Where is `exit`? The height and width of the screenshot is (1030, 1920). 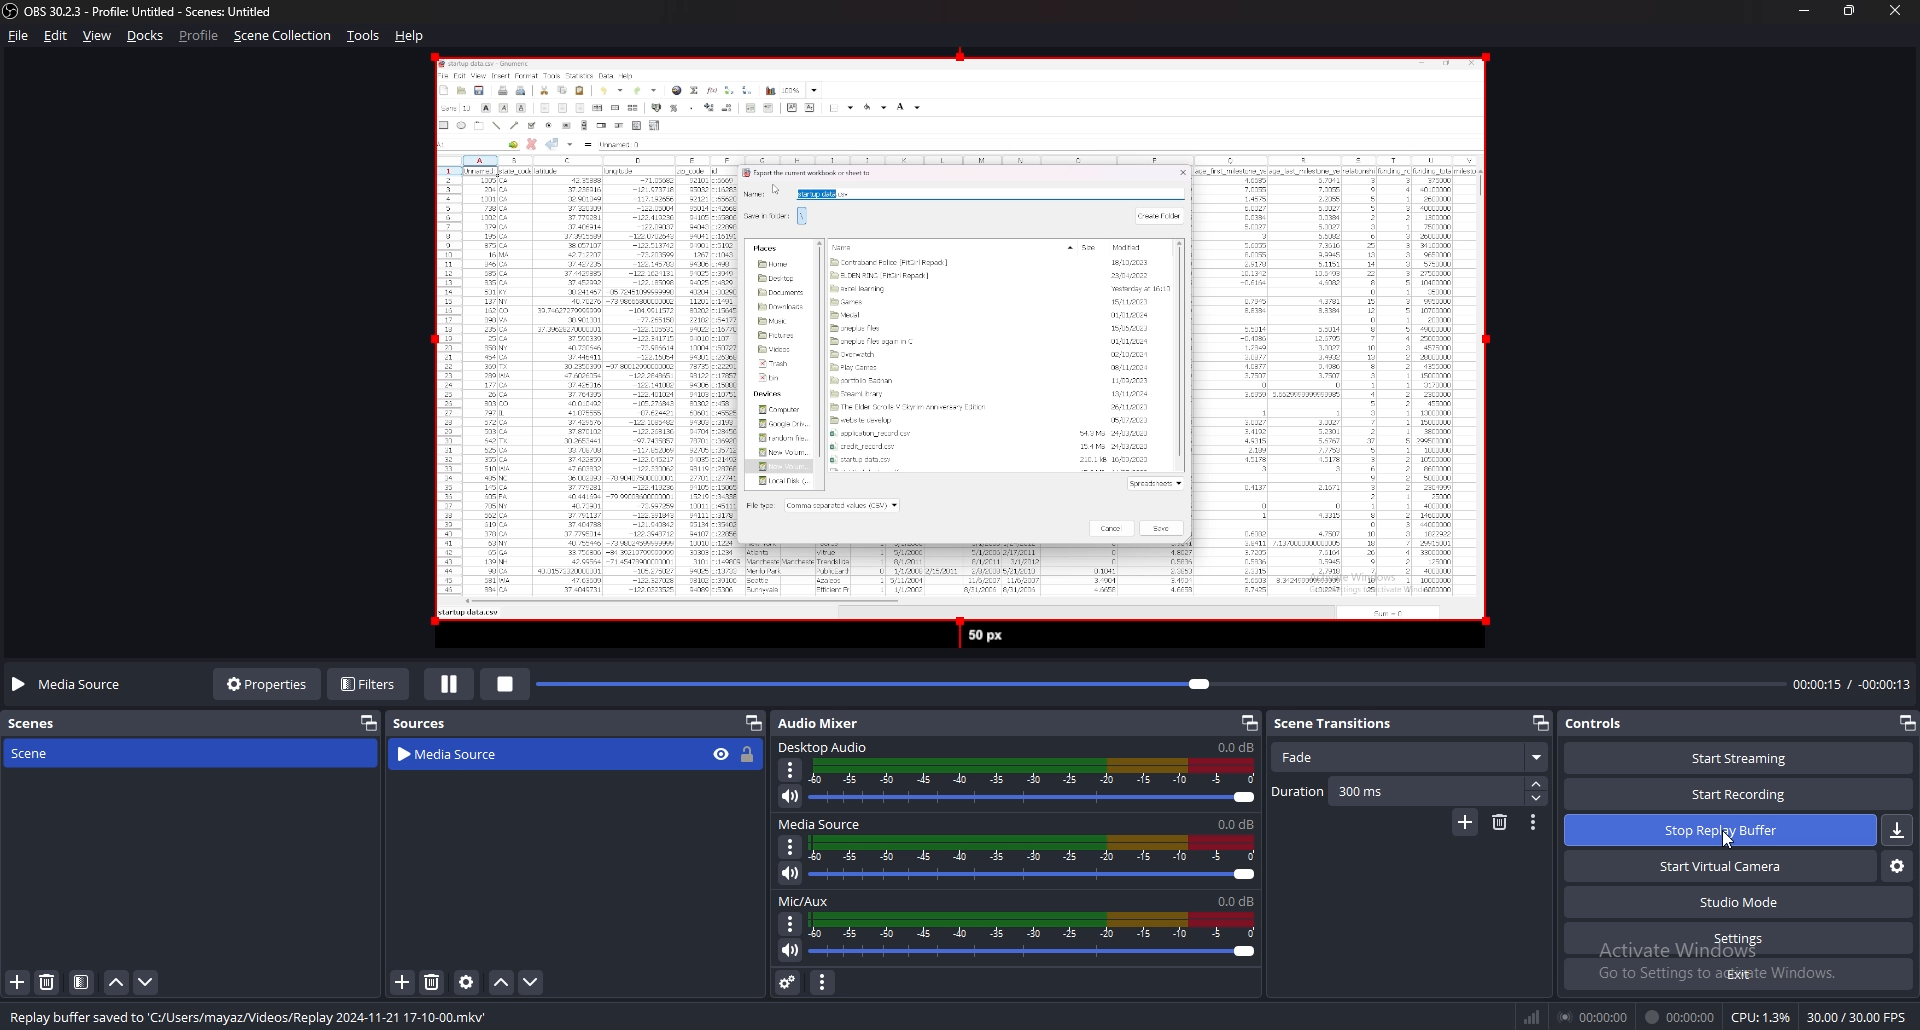
exit is located at coordinates (1737, 973).